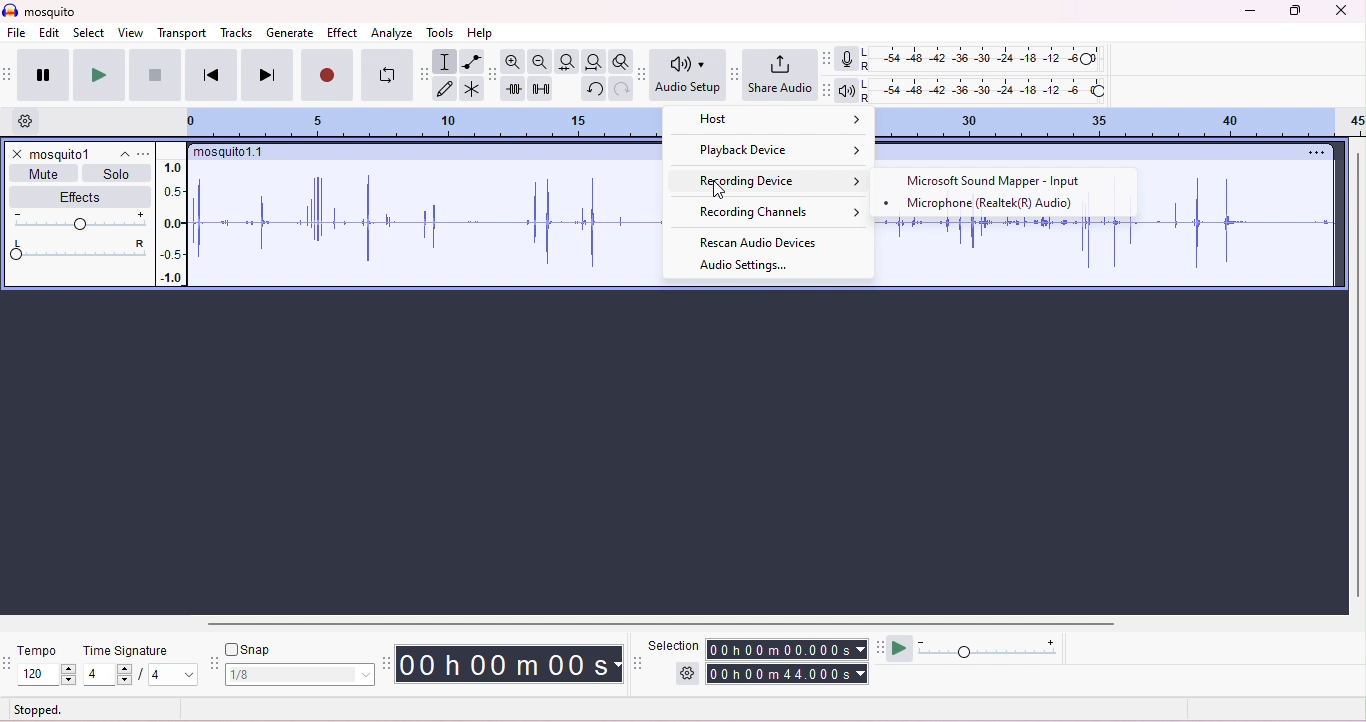 The height and width of the screenshot is (722, 1366). What do you see at coordinates (237, 32) in the screenshot?
I see `tracks` at bounding box center [237, 32].